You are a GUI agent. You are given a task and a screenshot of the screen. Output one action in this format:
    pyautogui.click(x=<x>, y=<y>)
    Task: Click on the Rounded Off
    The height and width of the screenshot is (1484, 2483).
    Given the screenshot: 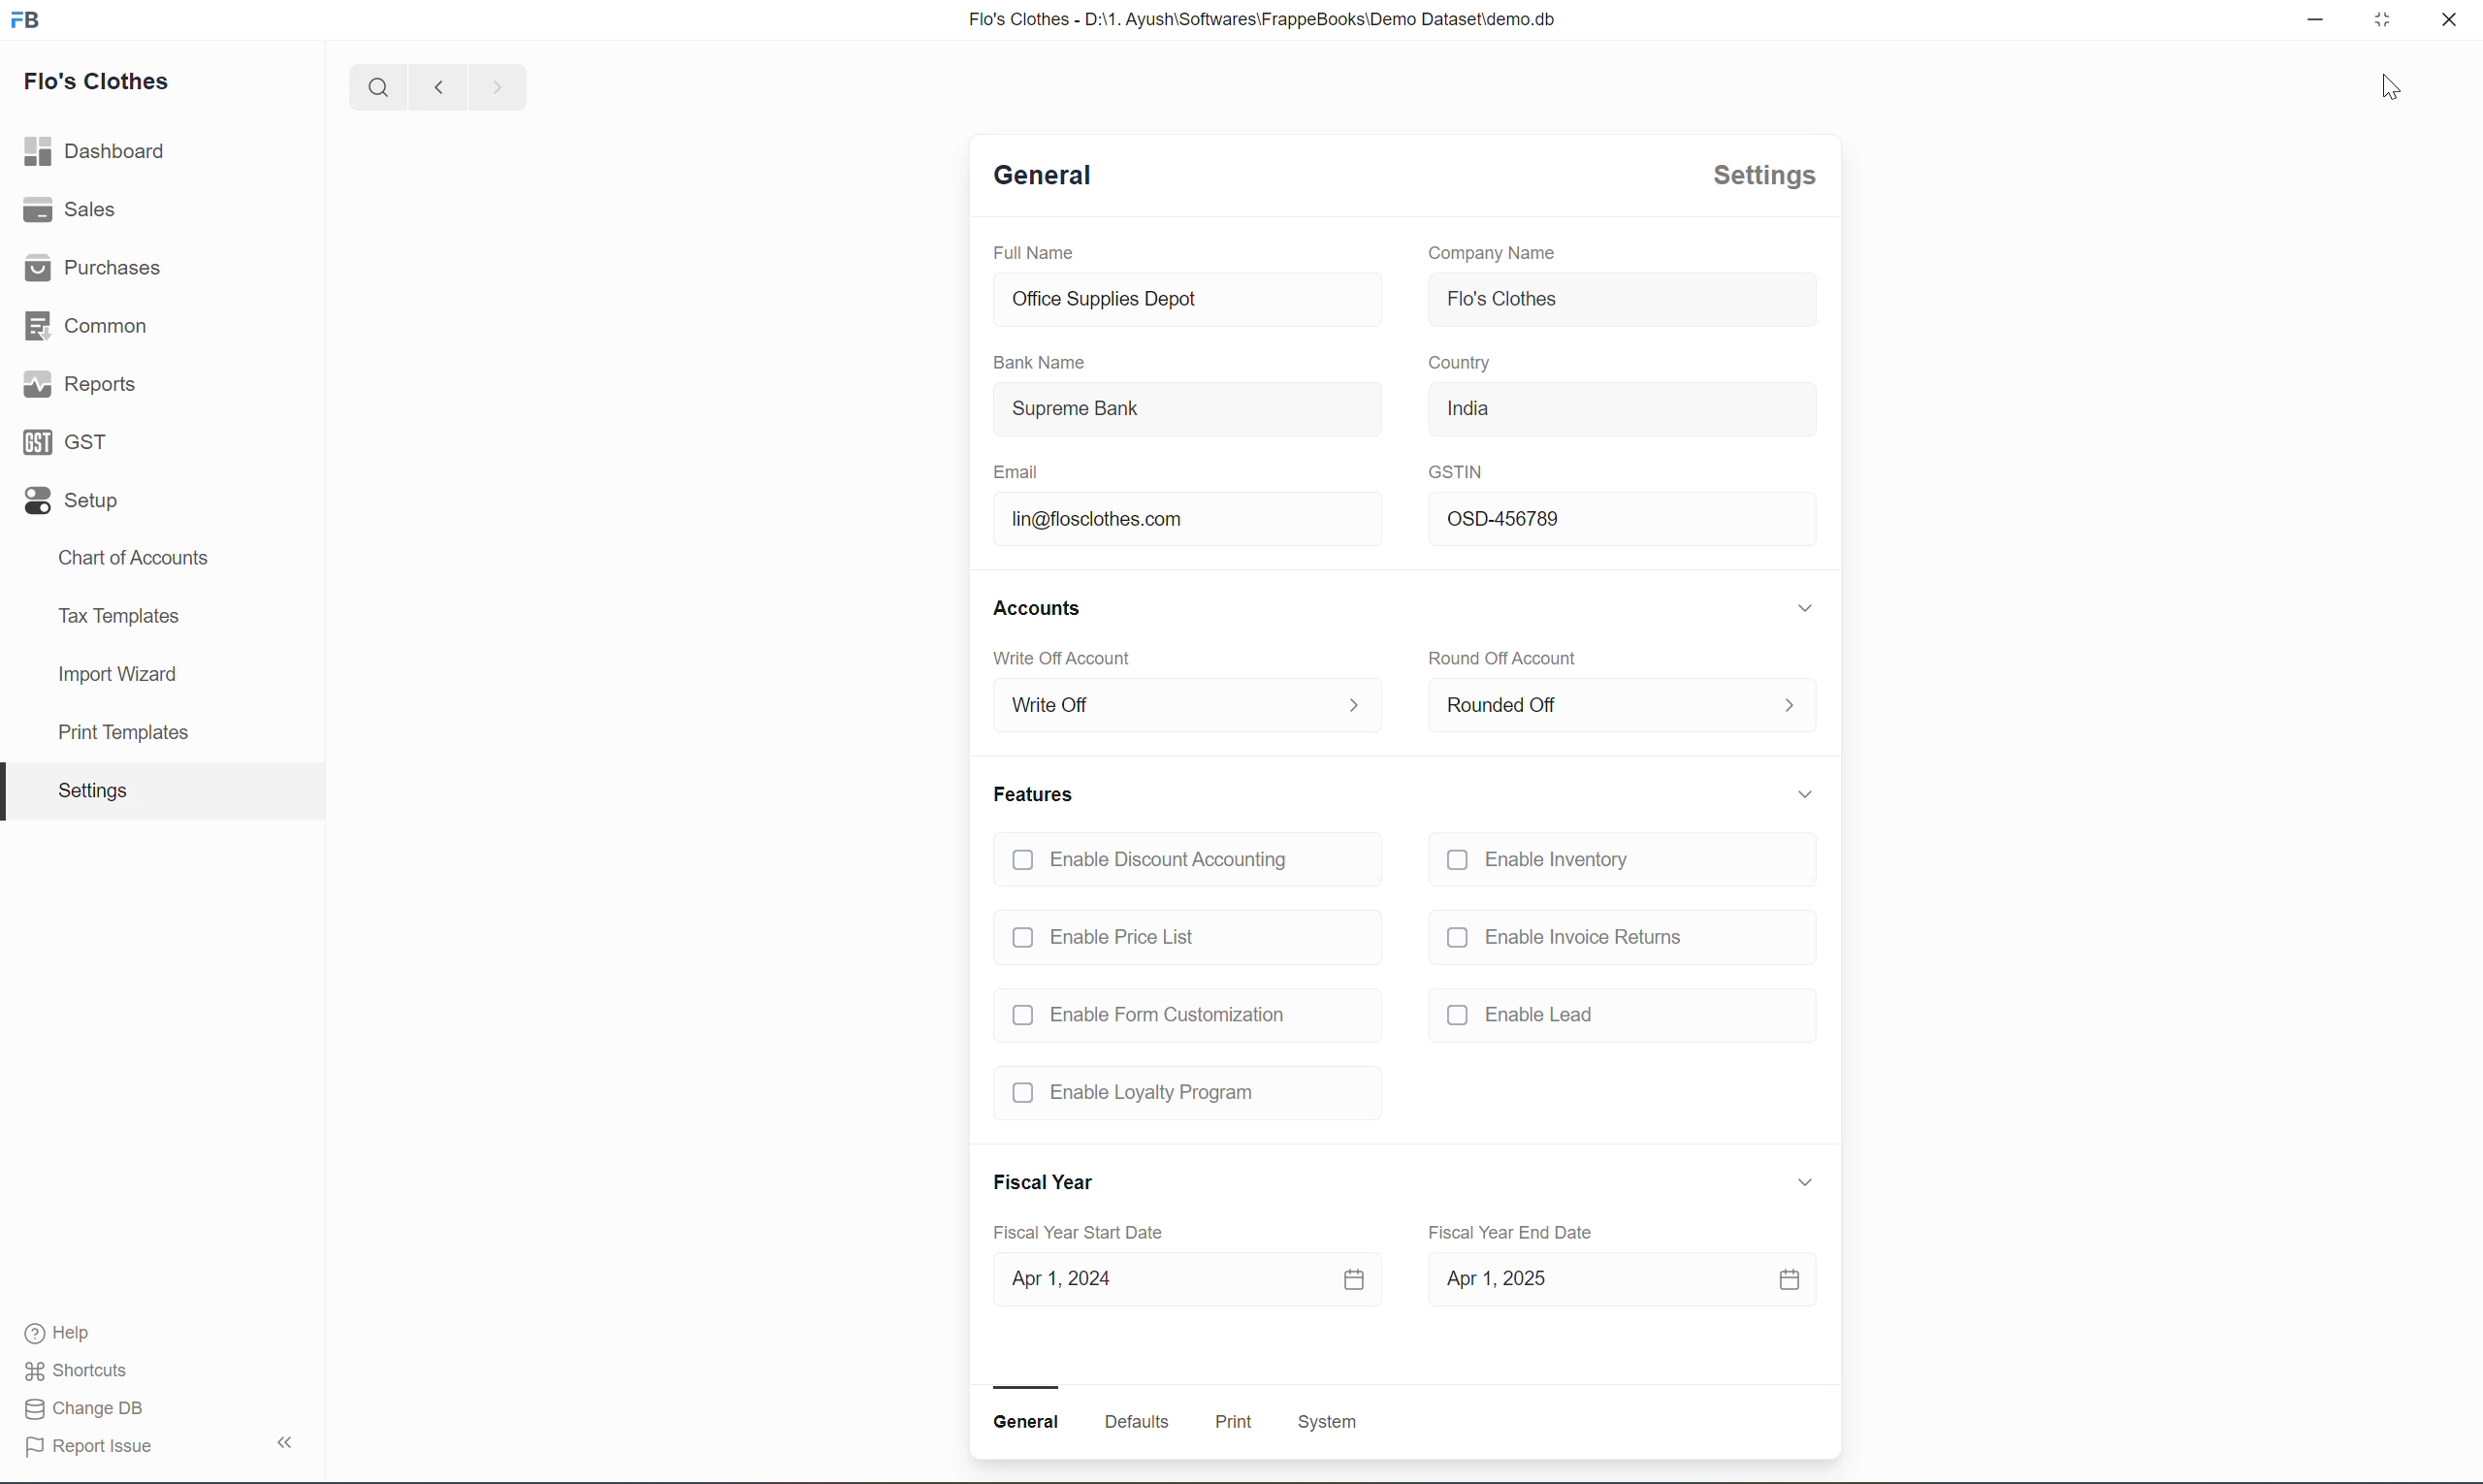 What is the action you would take?
    pyautogui.click(x=1622, y=706)
    